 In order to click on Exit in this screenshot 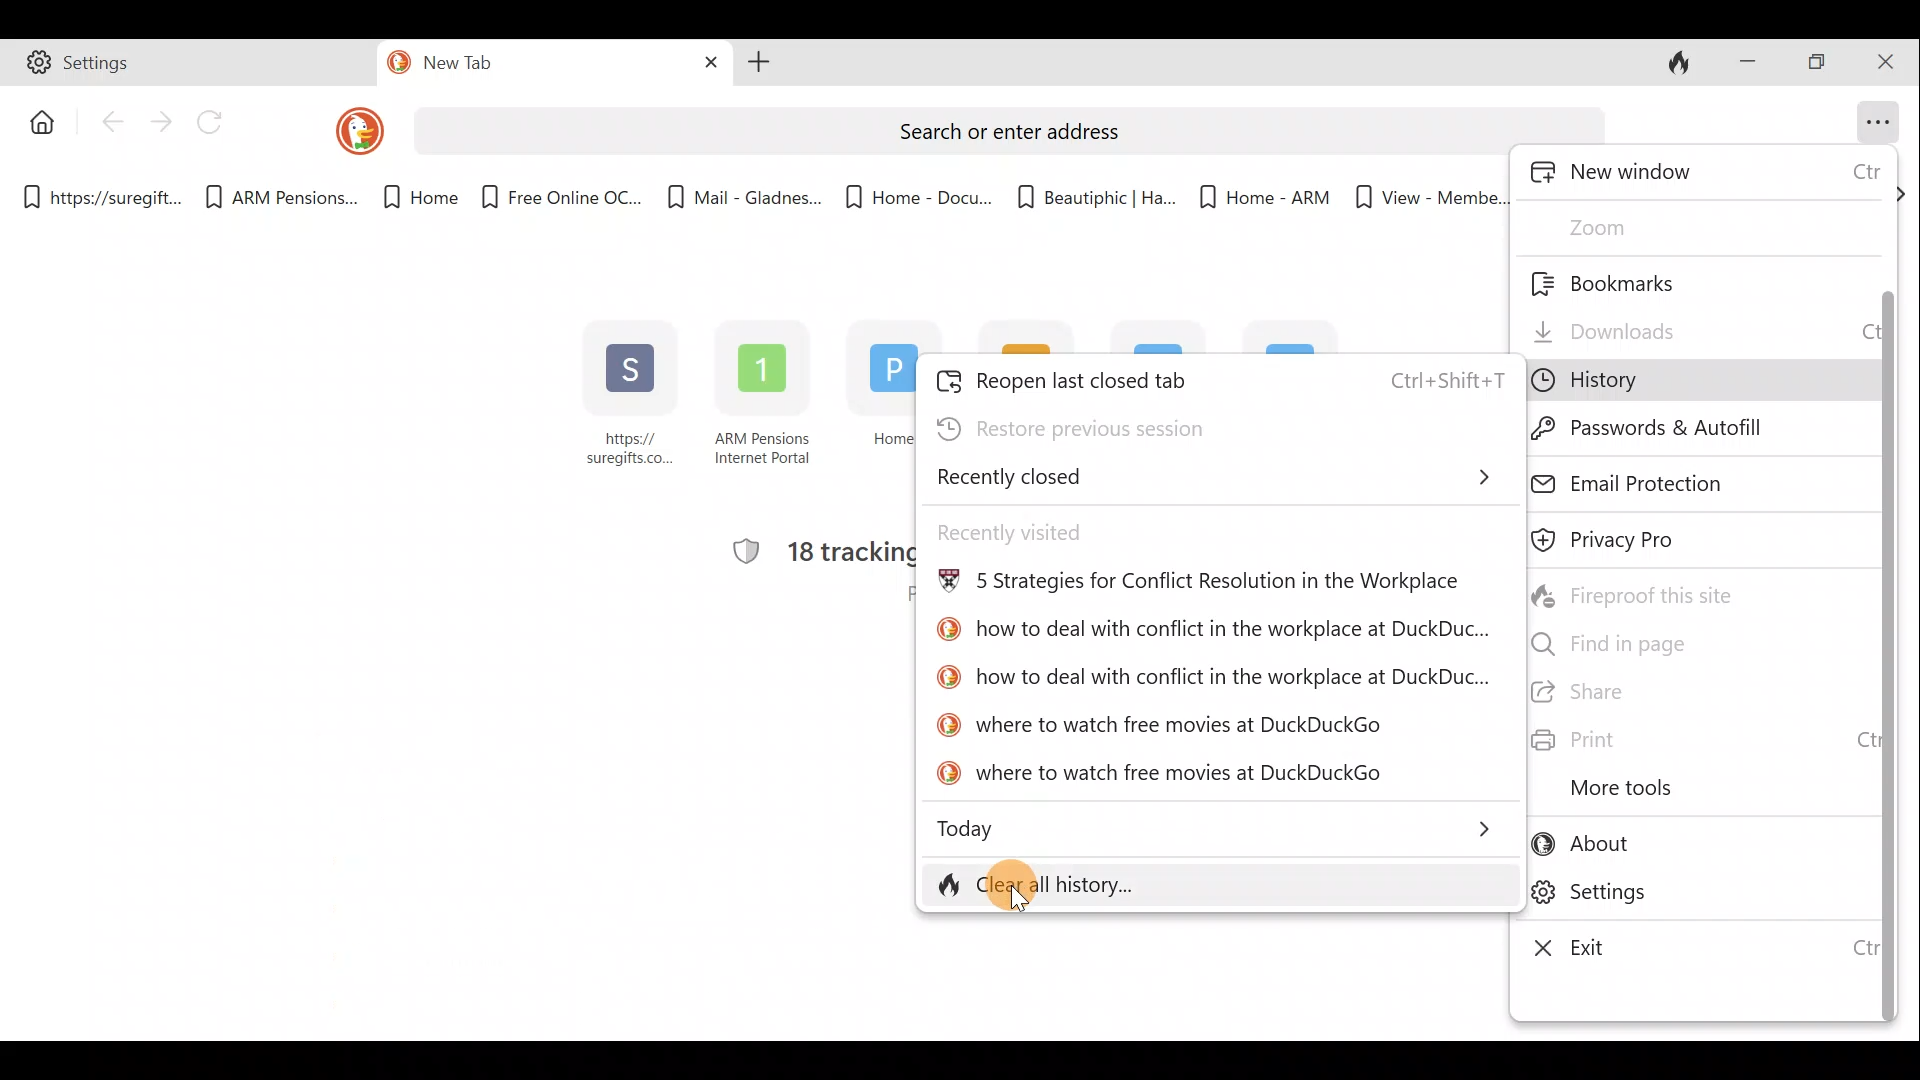, I will do `click(1691, 948)`.